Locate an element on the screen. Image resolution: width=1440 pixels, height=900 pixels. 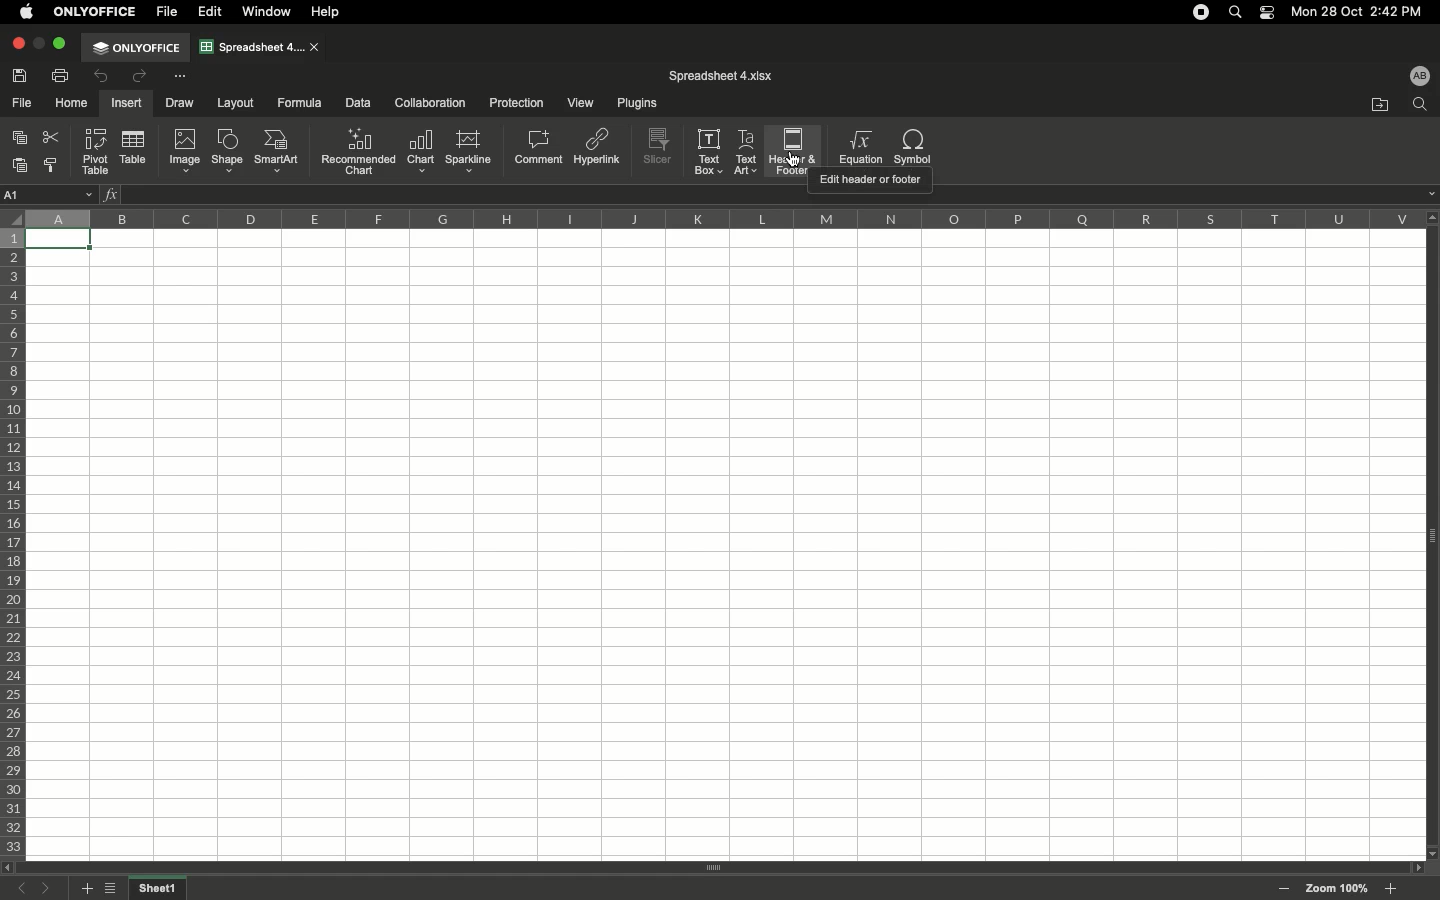
List of sheets is located at coordinates (115, 890).